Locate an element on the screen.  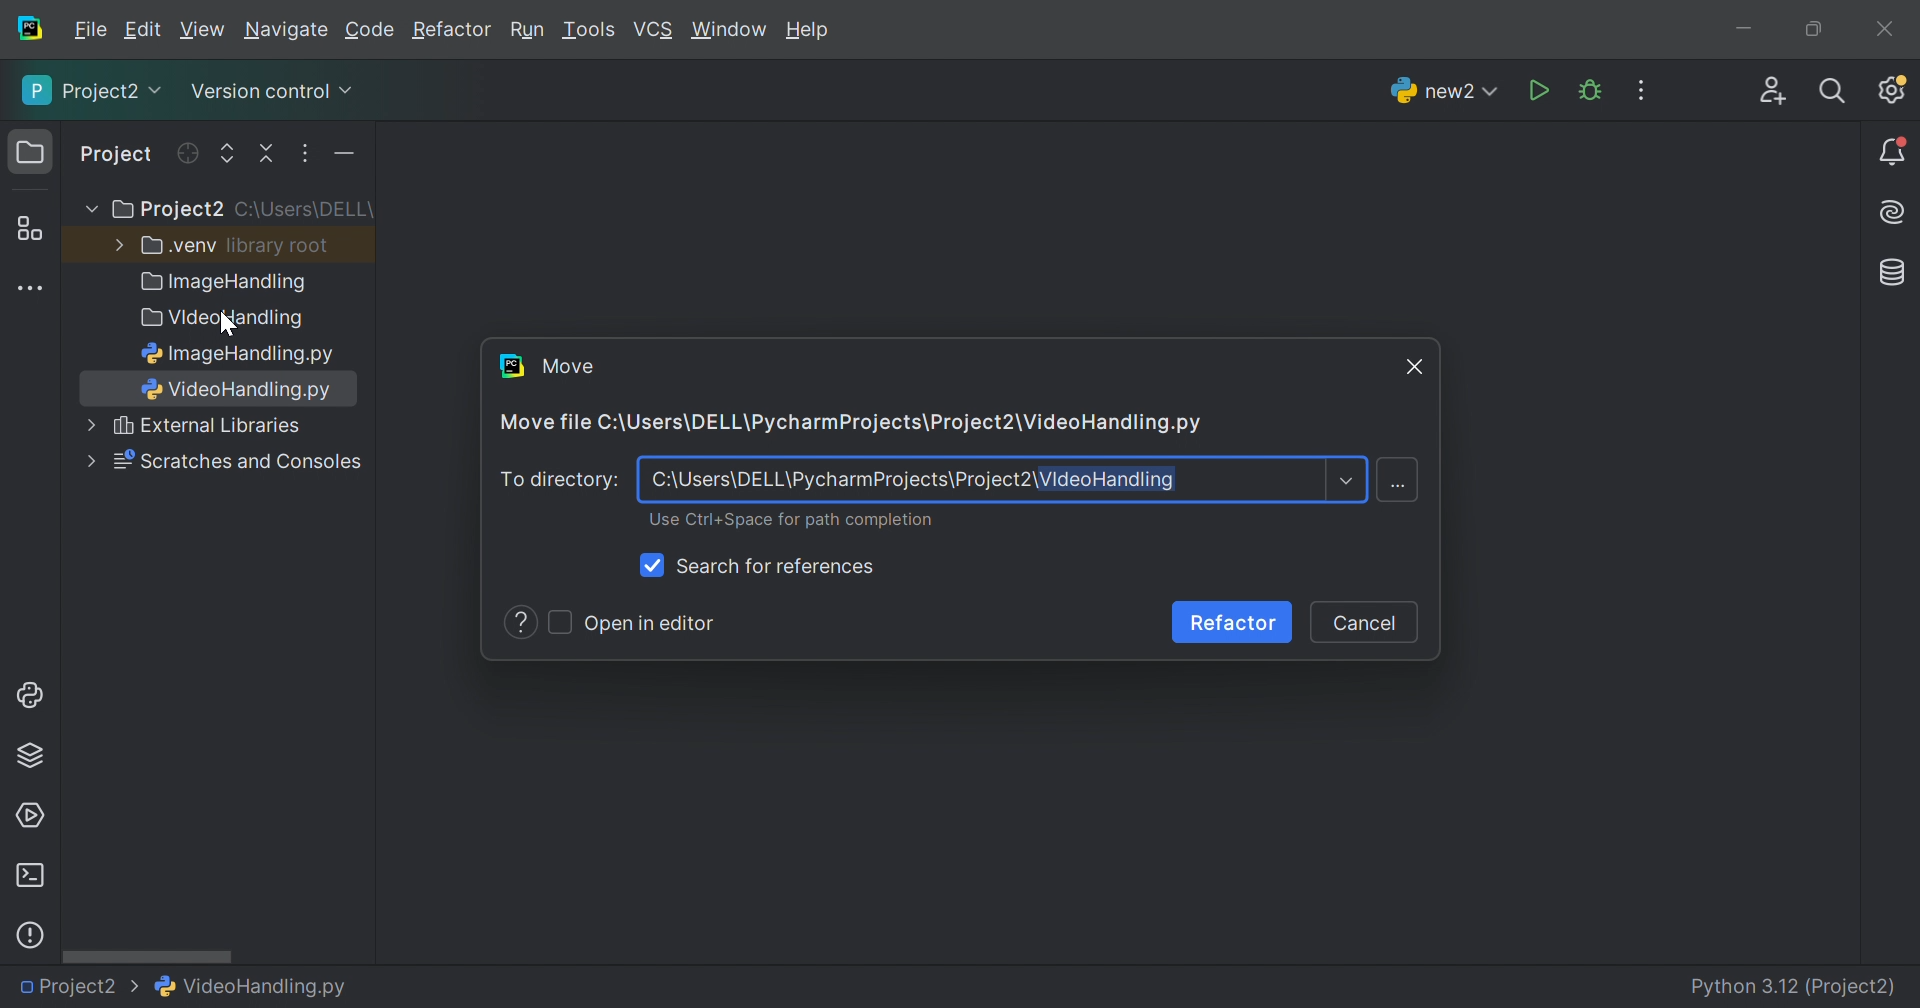
Code is located at coordinates (373, 31).